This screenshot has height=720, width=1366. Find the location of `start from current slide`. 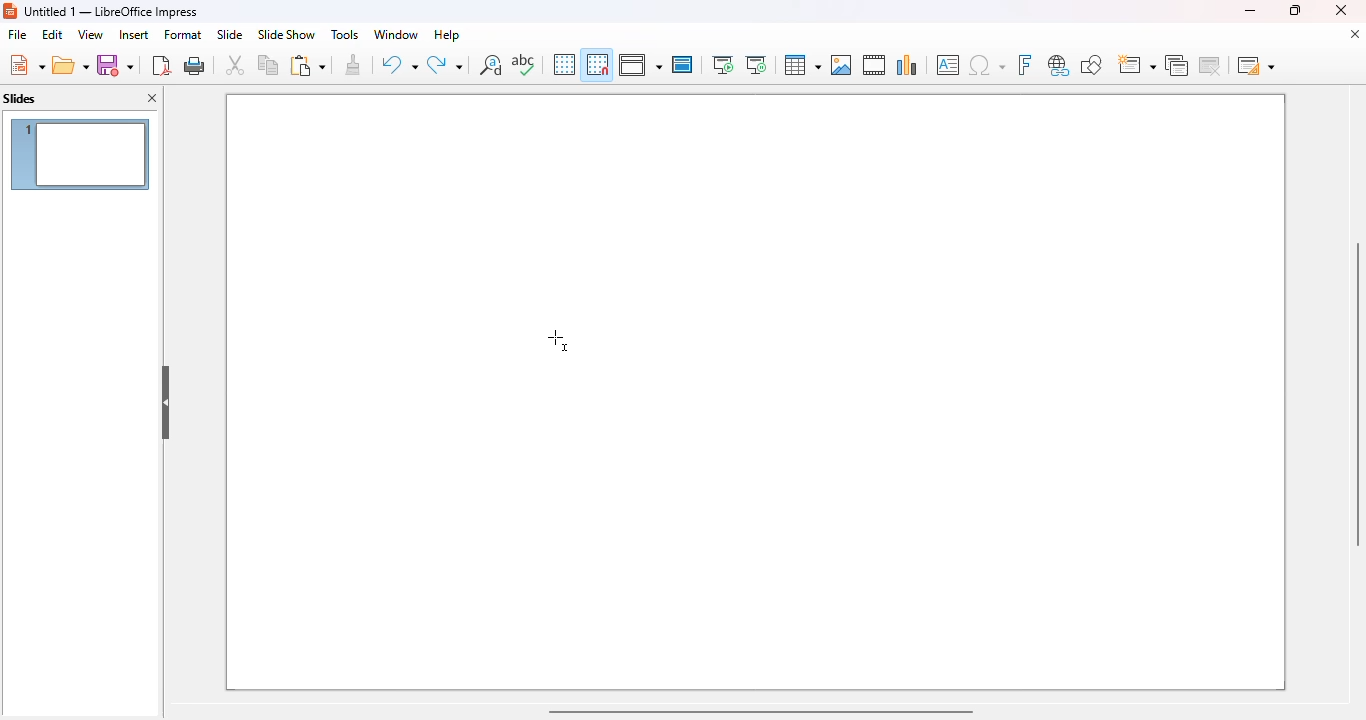

start from current slide is located at coordinates (756, 65).